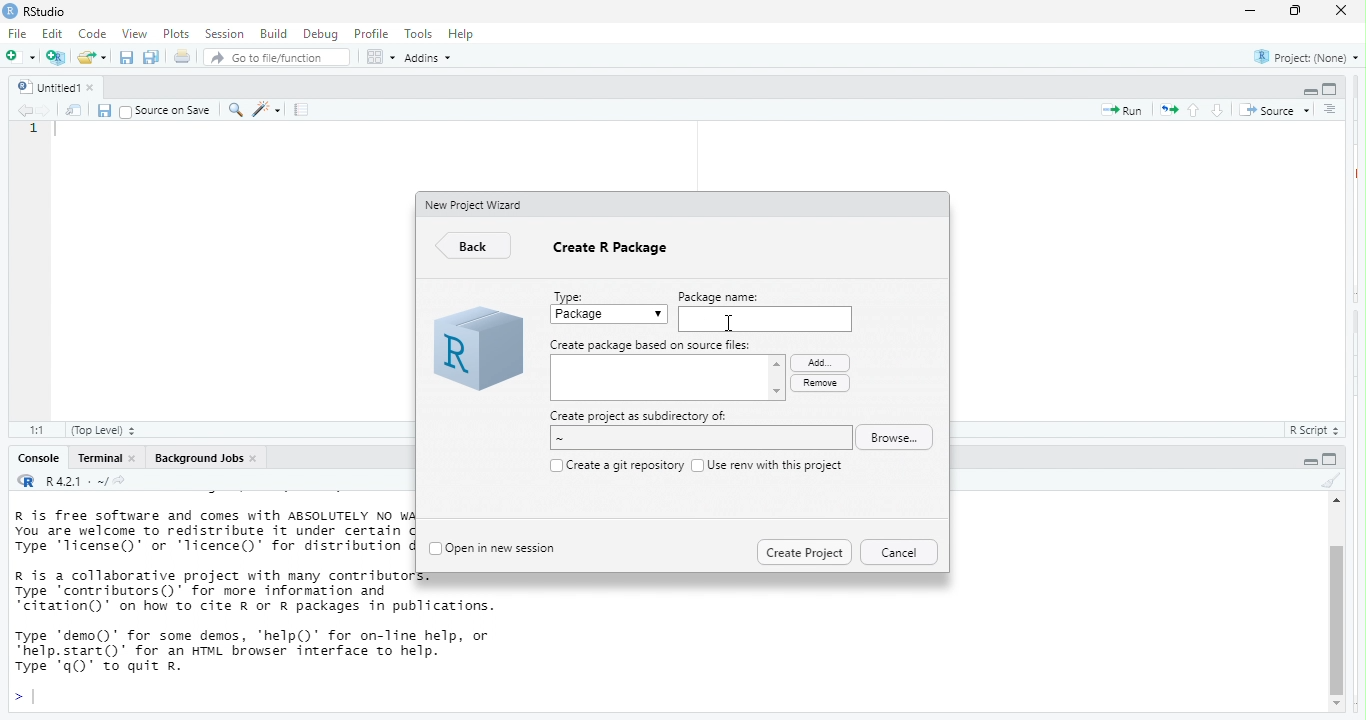  Describe the element at coordinates (34, 131) in the screenshot. I see `1` at that location.